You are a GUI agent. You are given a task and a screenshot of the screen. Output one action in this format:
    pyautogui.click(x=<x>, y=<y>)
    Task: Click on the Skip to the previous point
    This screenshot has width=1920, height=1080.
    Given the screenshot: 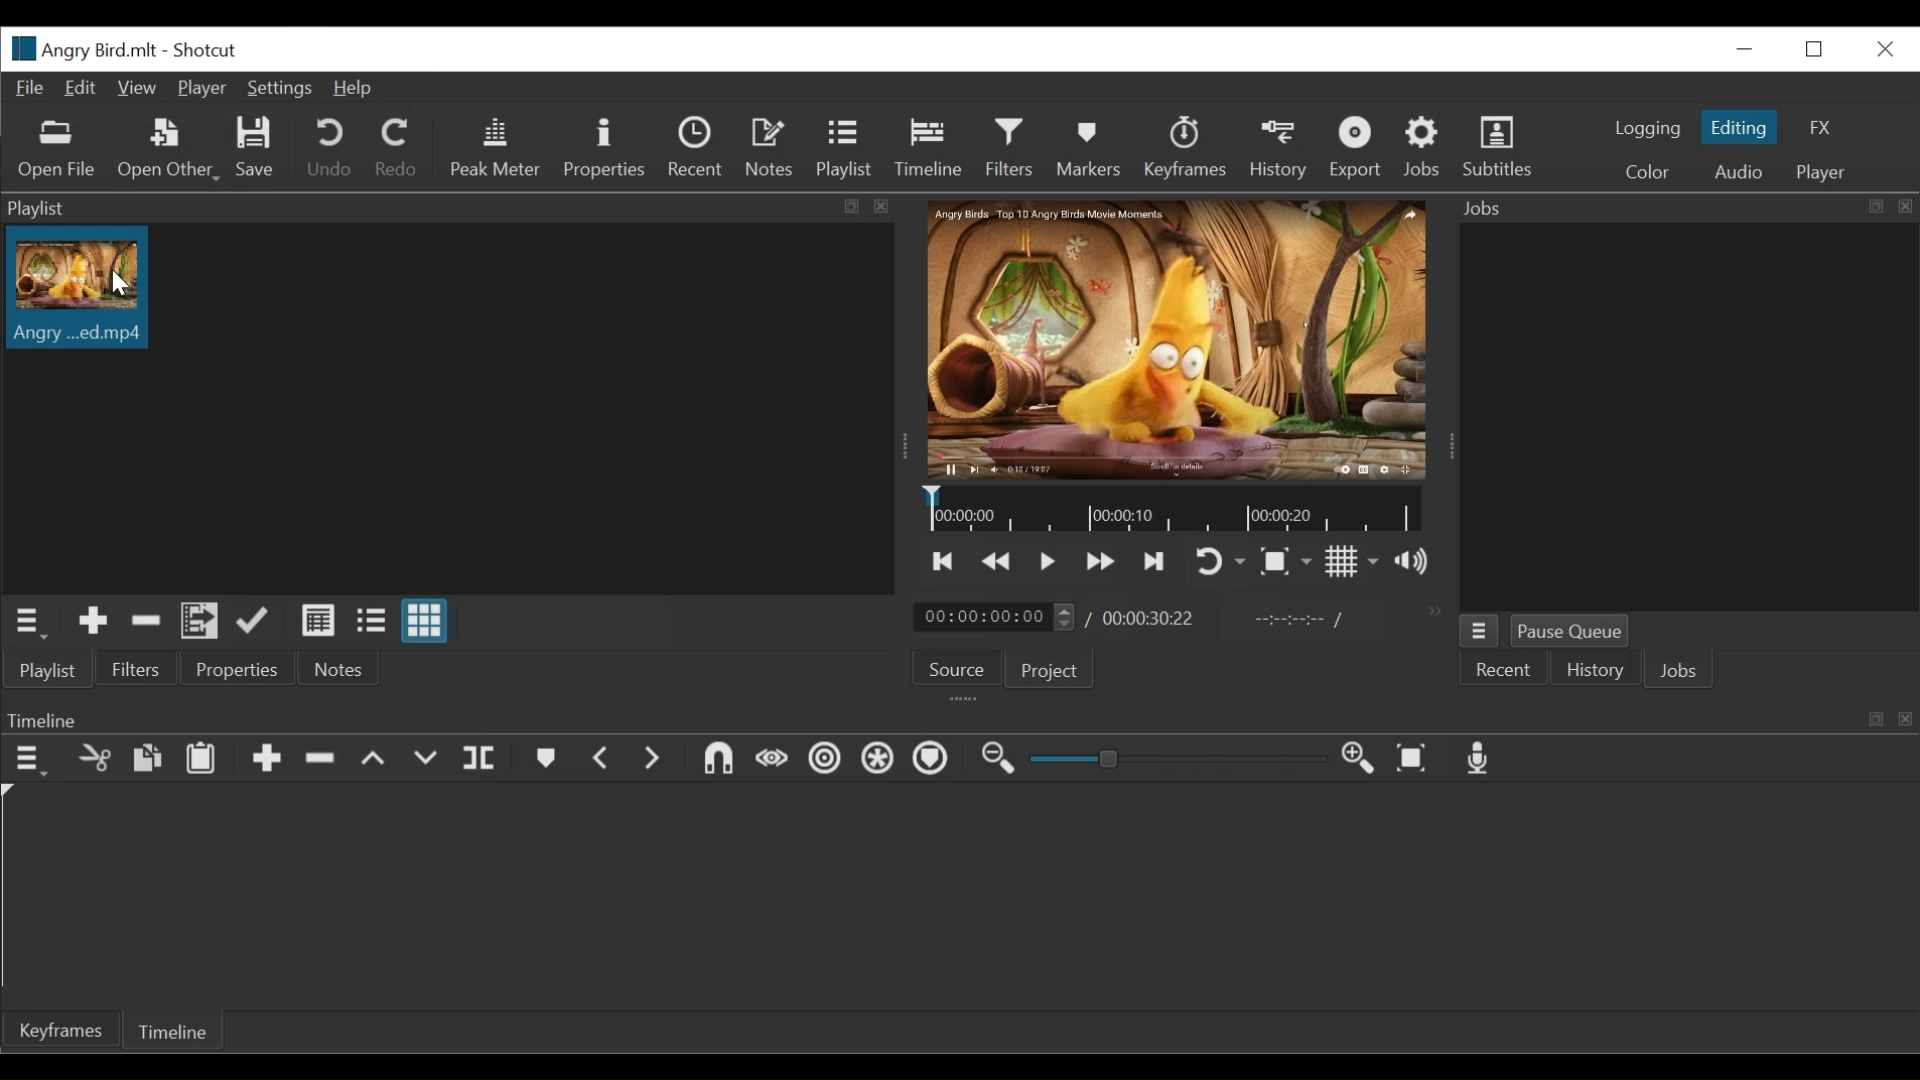 What is the action you would take?
    pyautogui.click(x=945, y=560)
    